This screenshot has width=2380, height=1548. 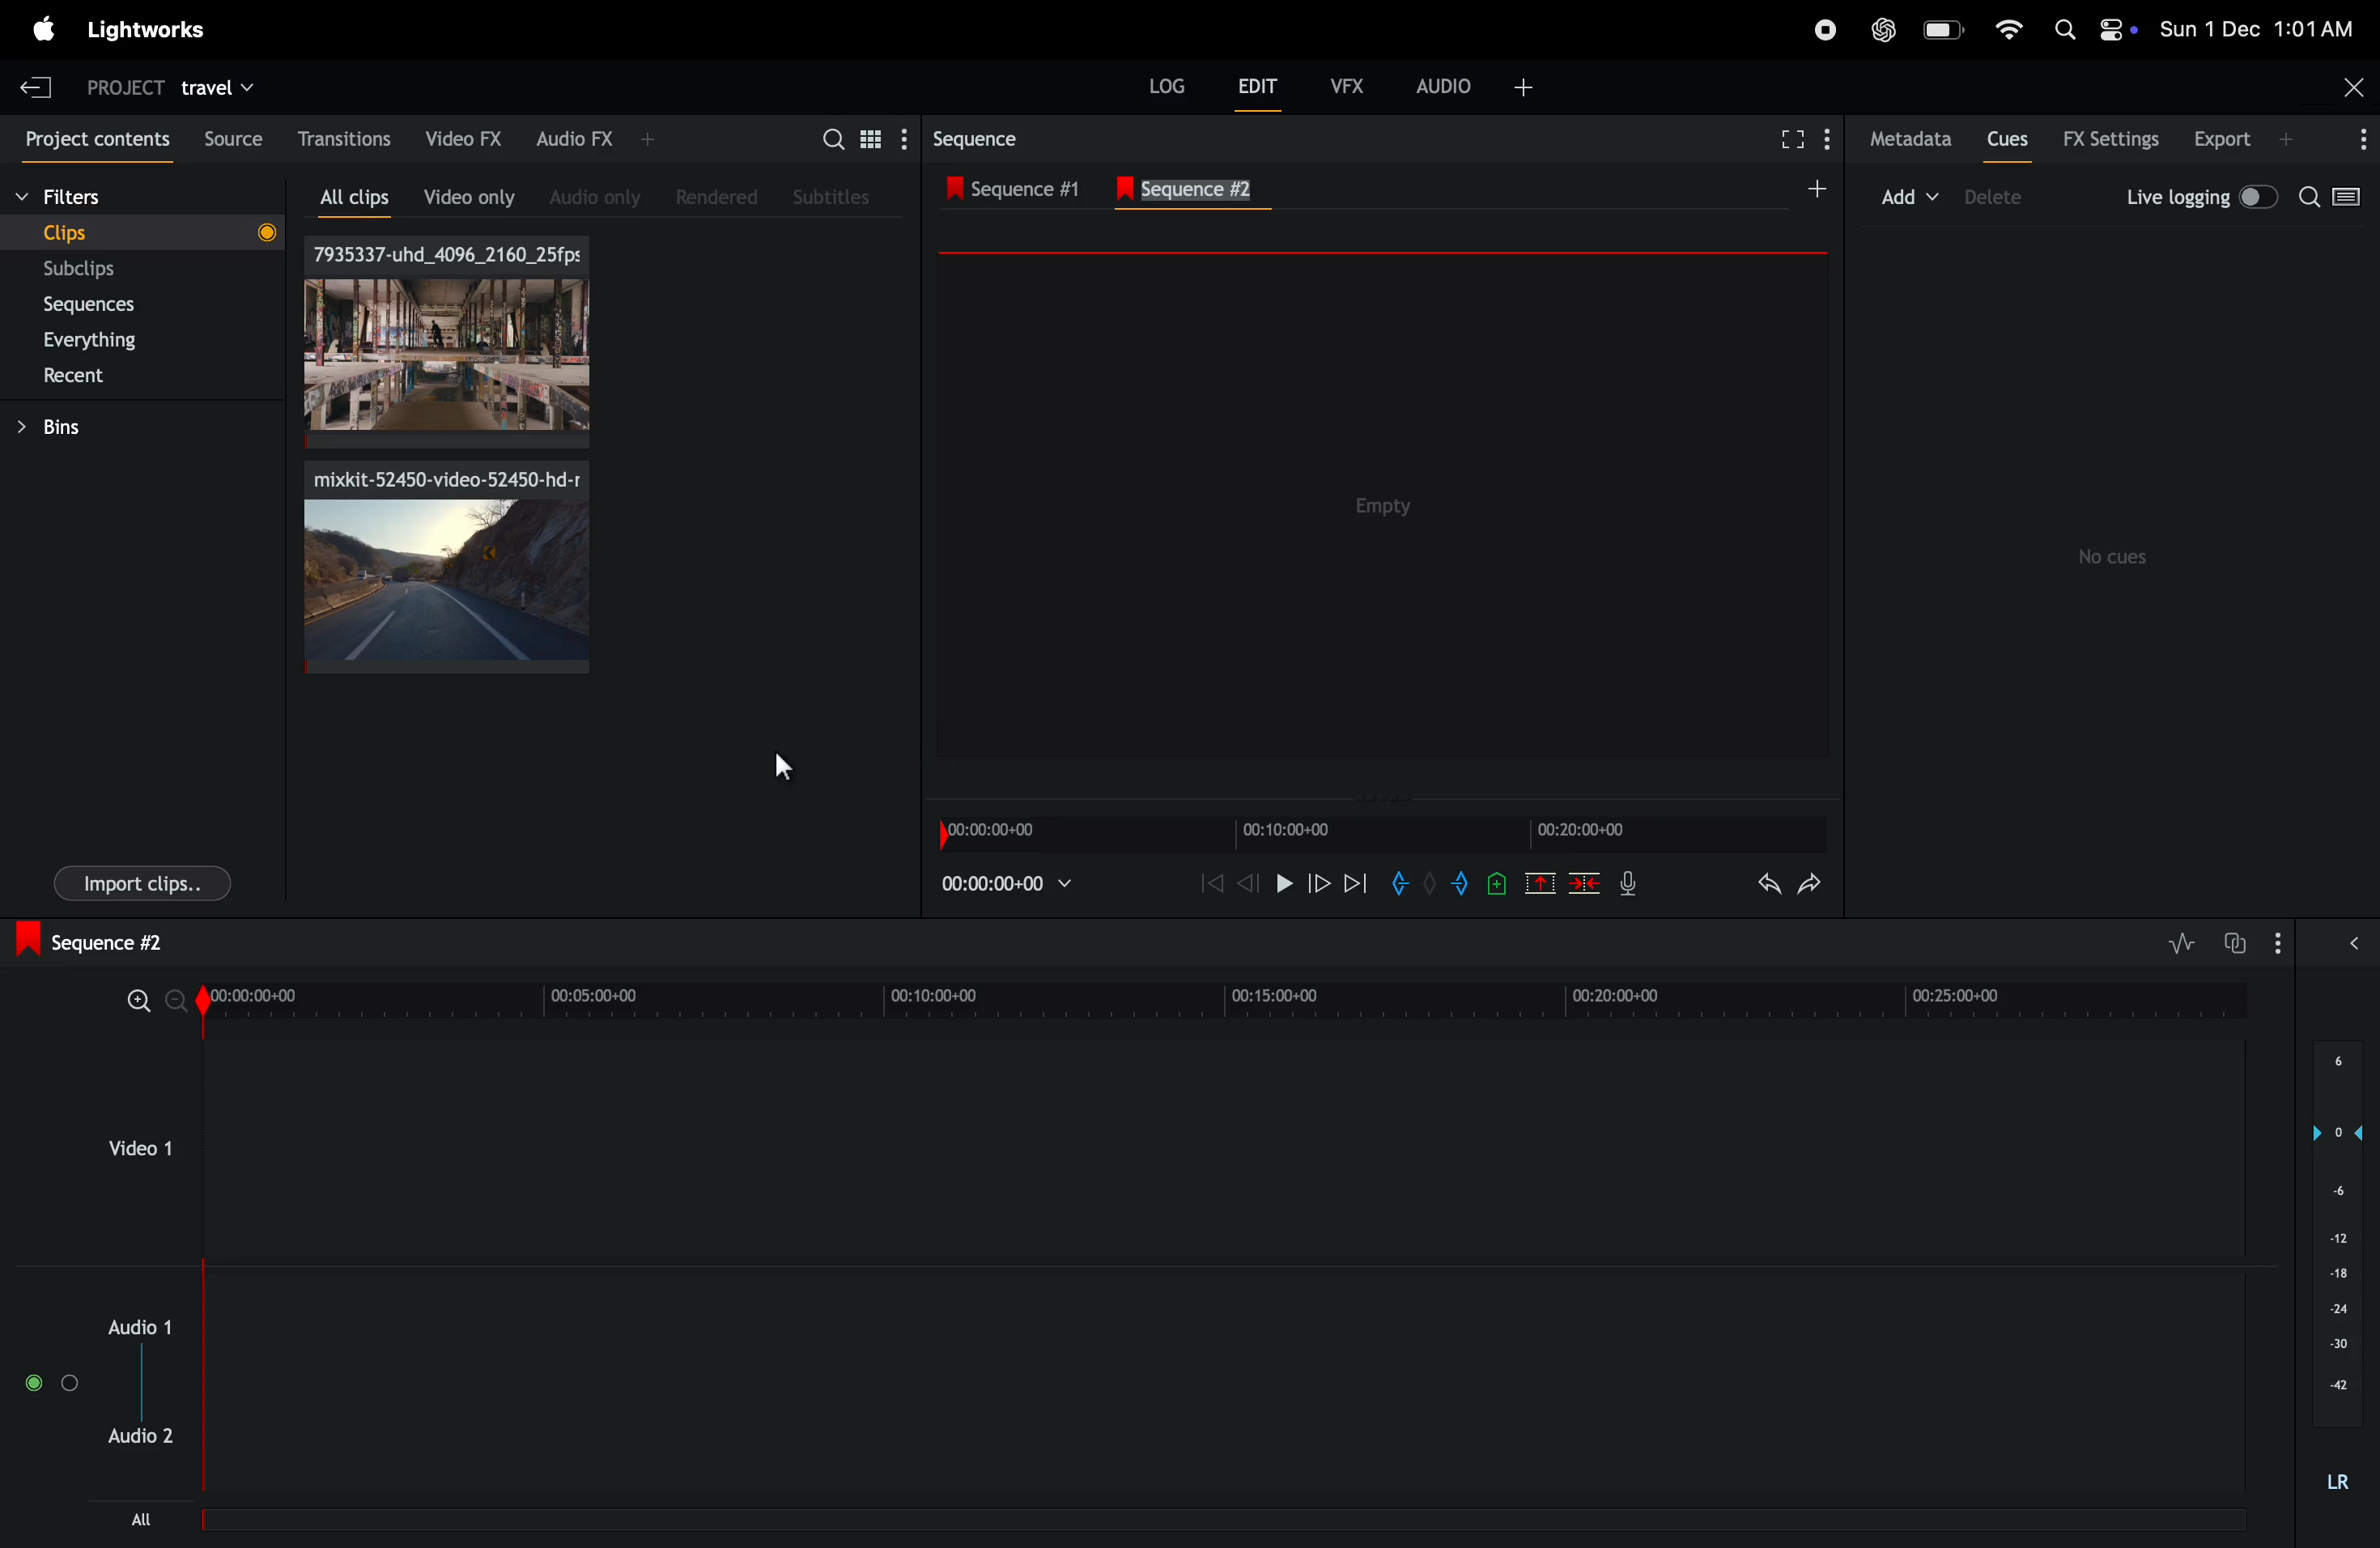 I want to click on output frame, so click(x=1385, y=508).